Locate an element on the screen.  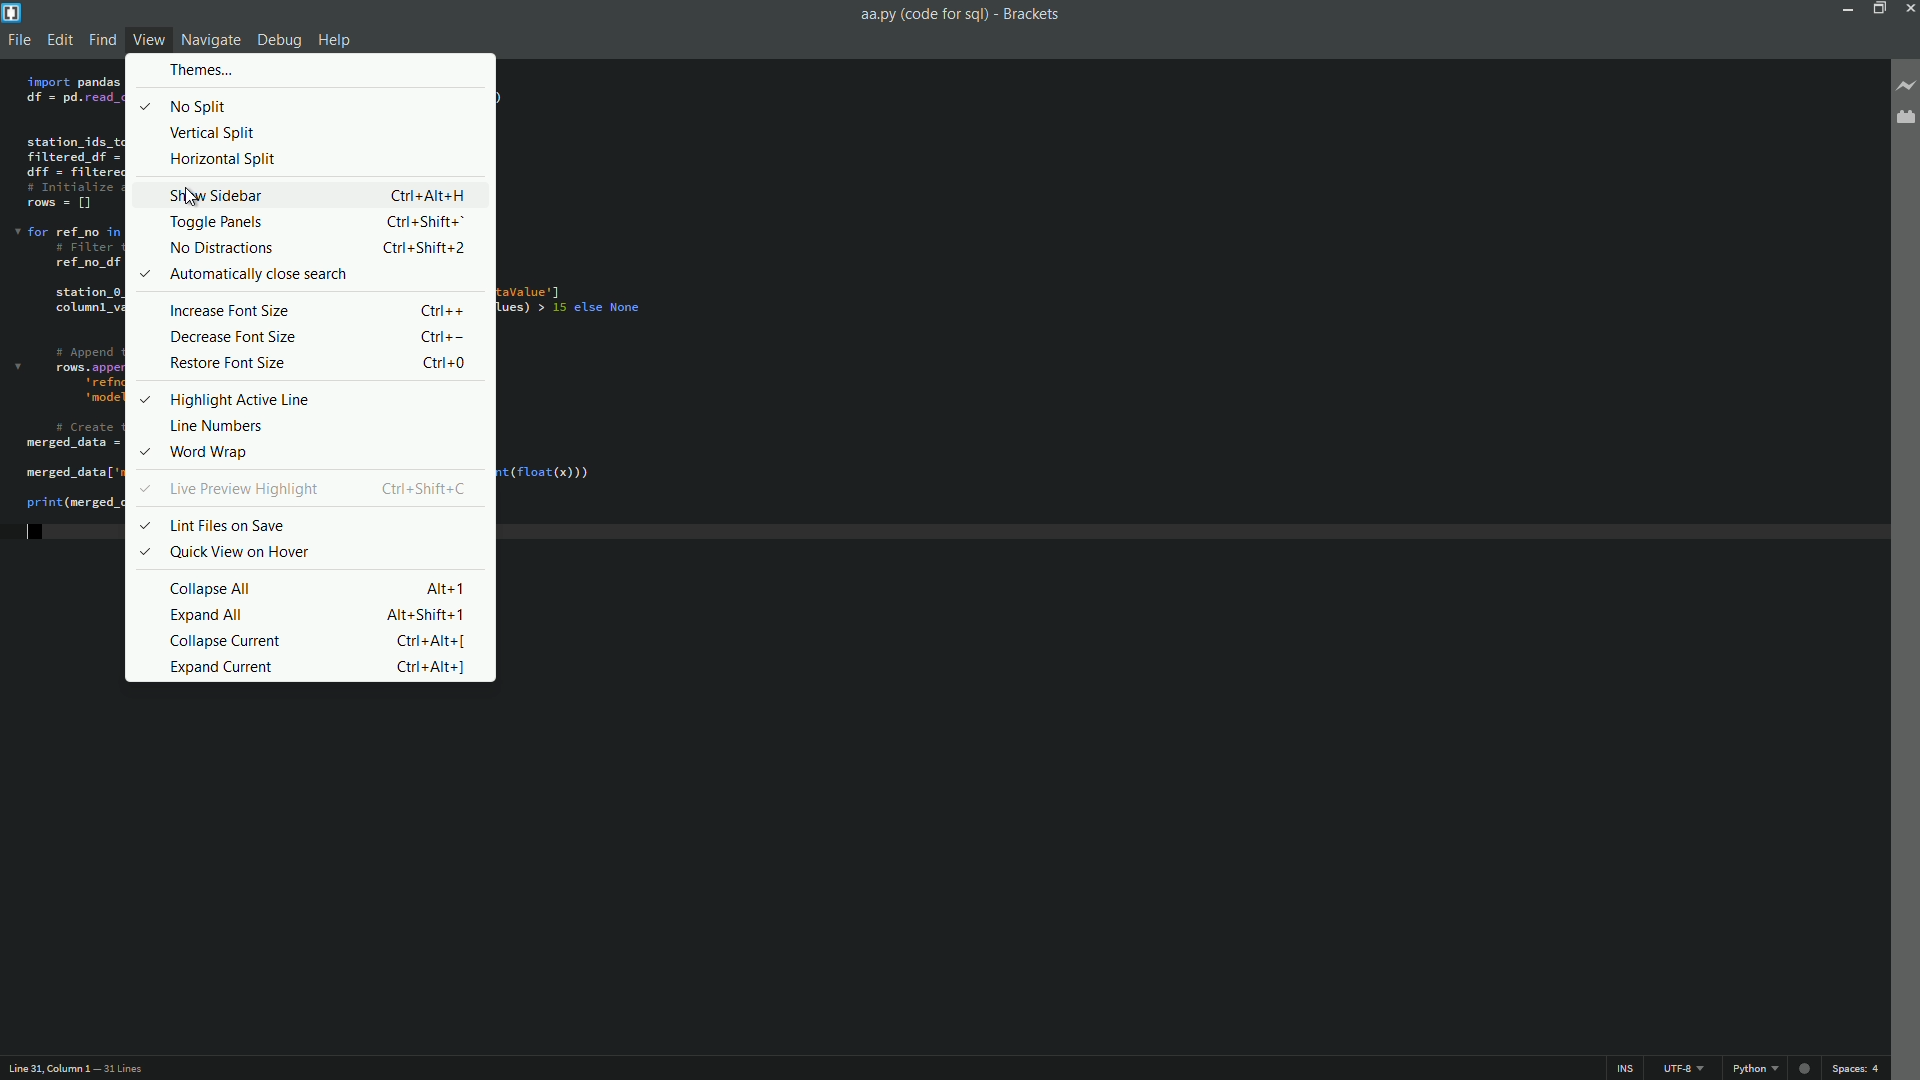
debug menu is located at coordinates (279, 41).